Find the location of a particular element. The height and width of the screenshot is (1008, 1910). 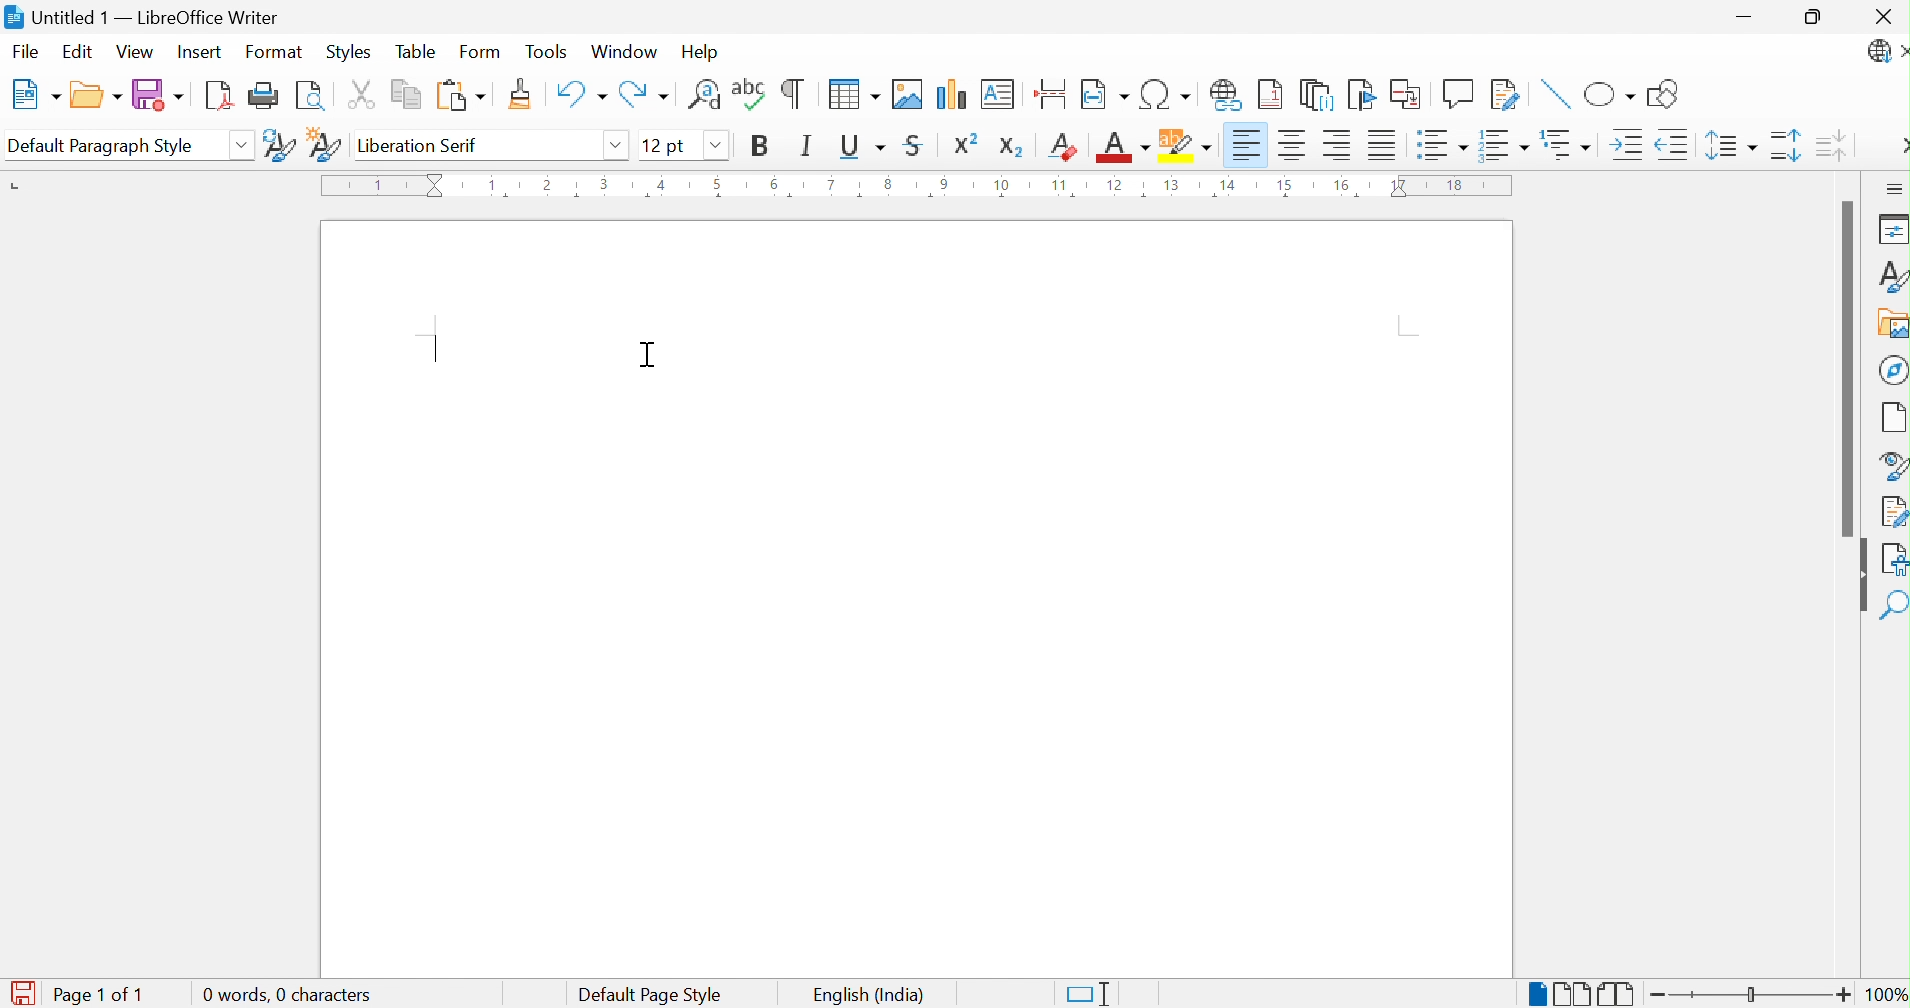

Toggle Unordered List is located at coordinates (1442, 144).